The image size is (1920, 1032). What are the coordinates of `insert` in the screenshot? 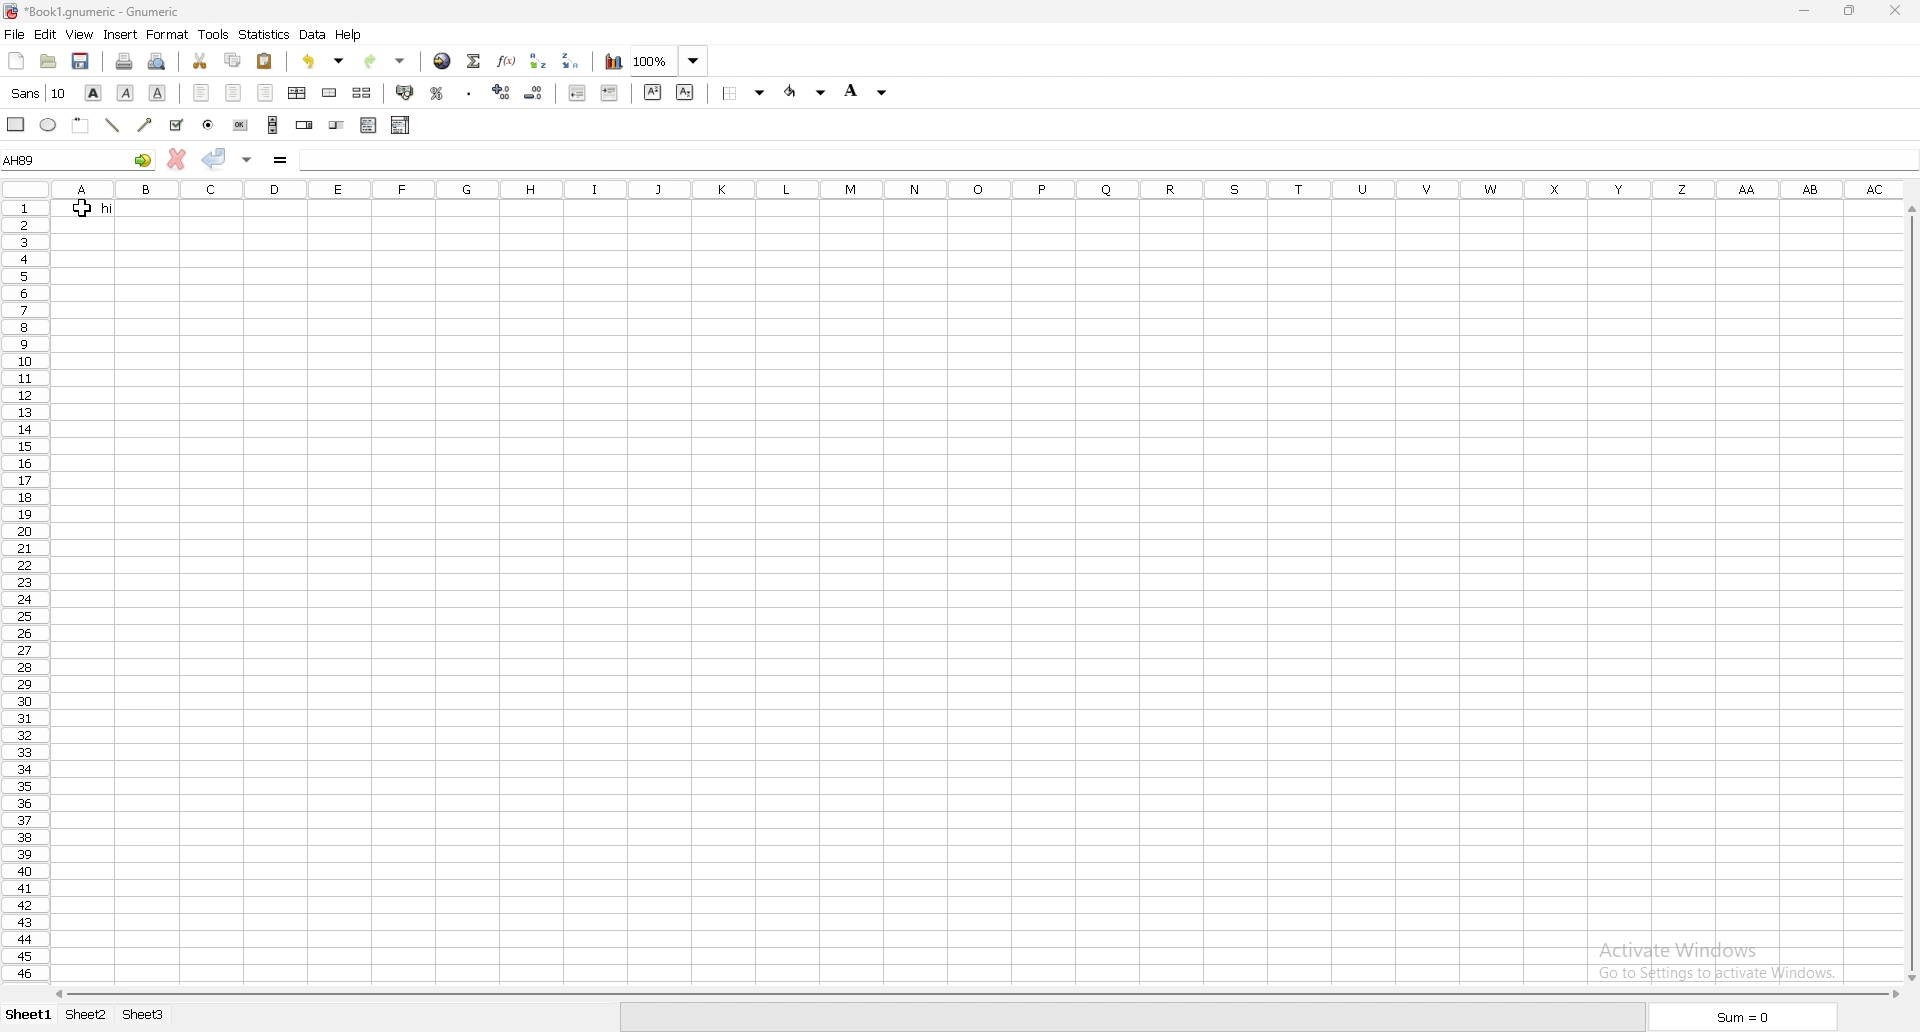 It's located at (119, 35).